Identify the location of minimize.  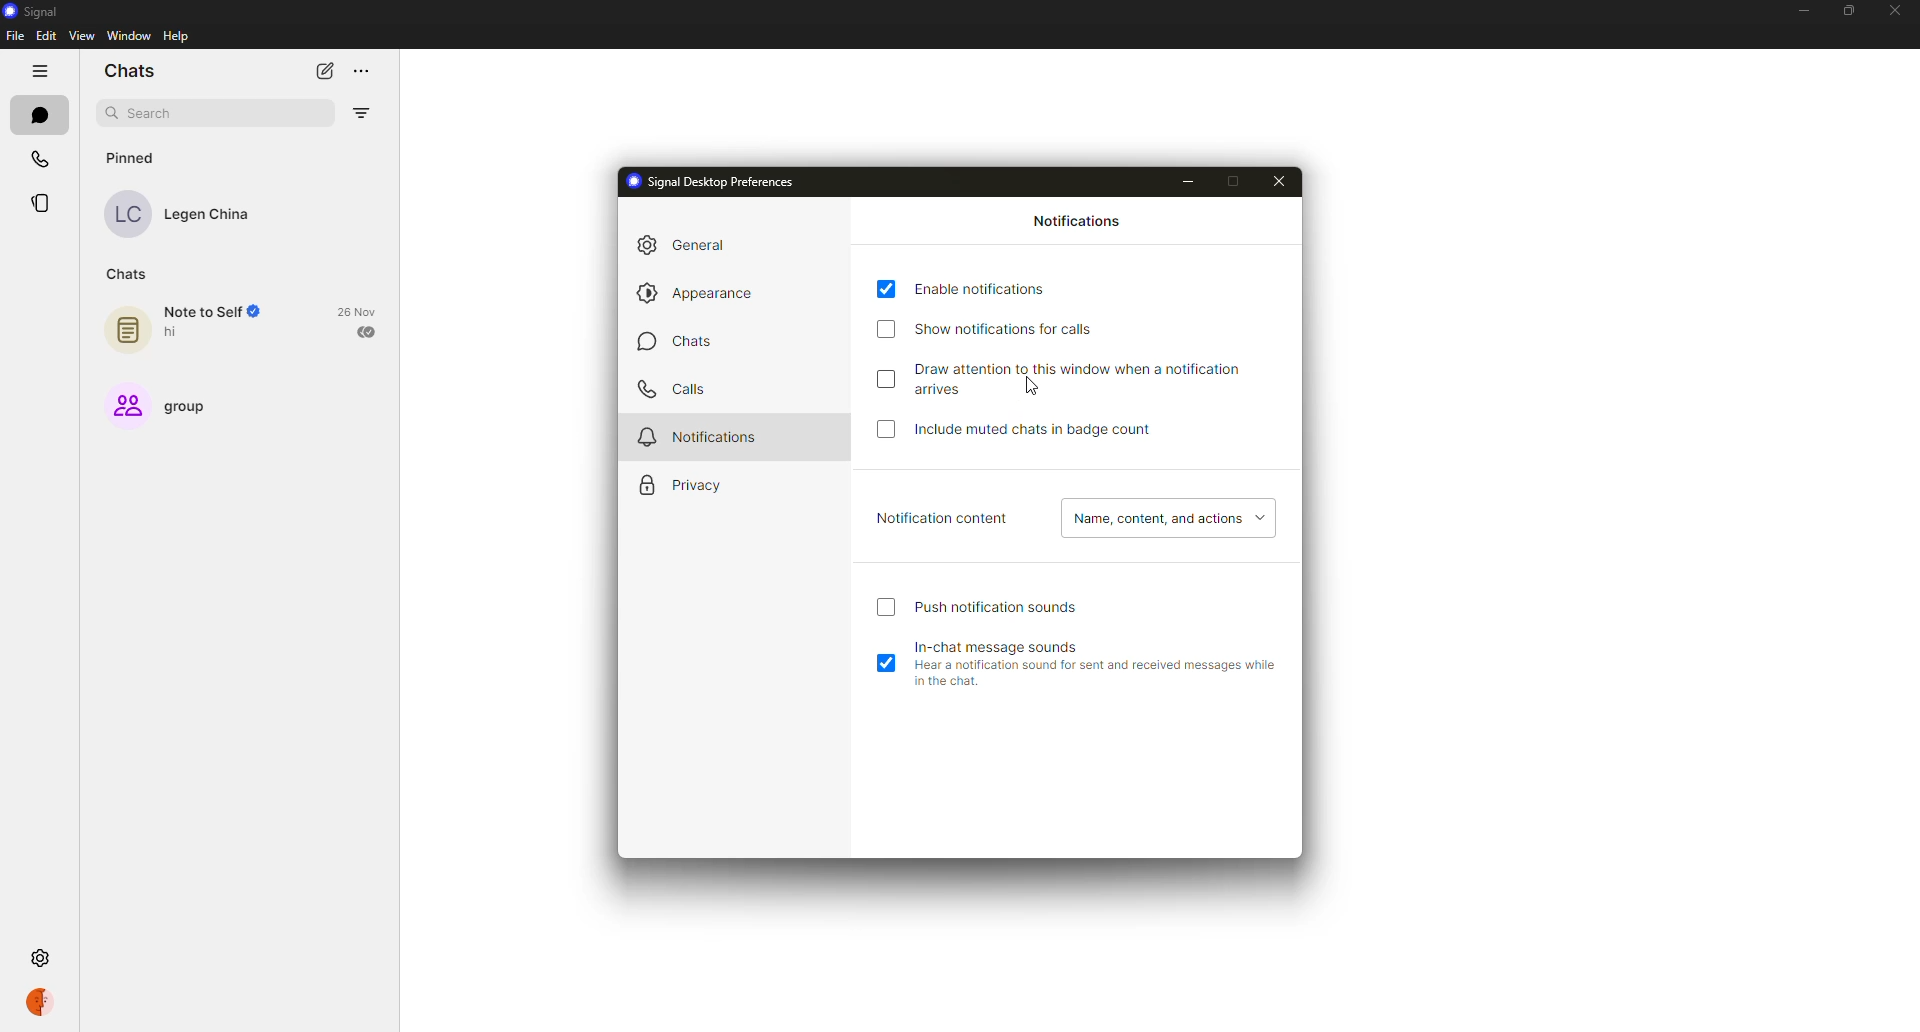
(1801, 10).